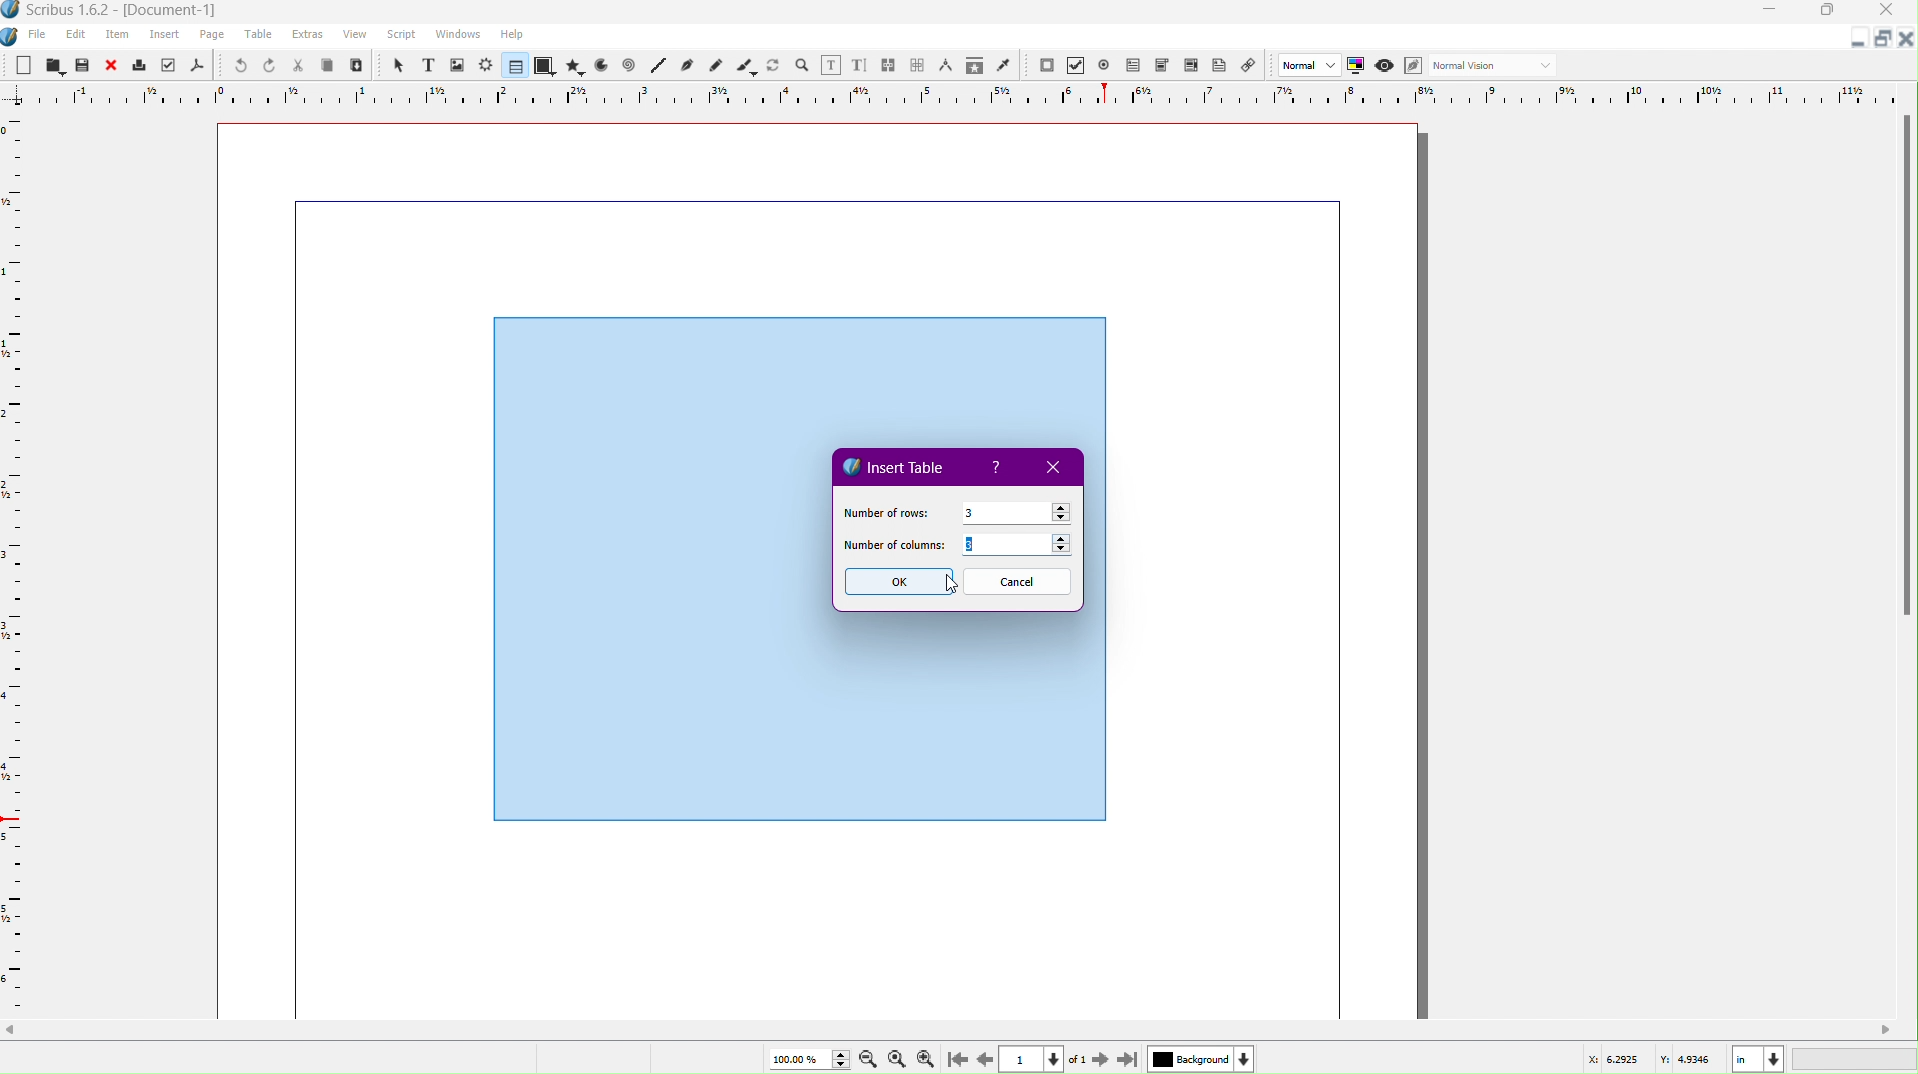 The width and height of the screenshot is (1918, 1074). I want to click on PDF Text Field, so click(1137, 68).